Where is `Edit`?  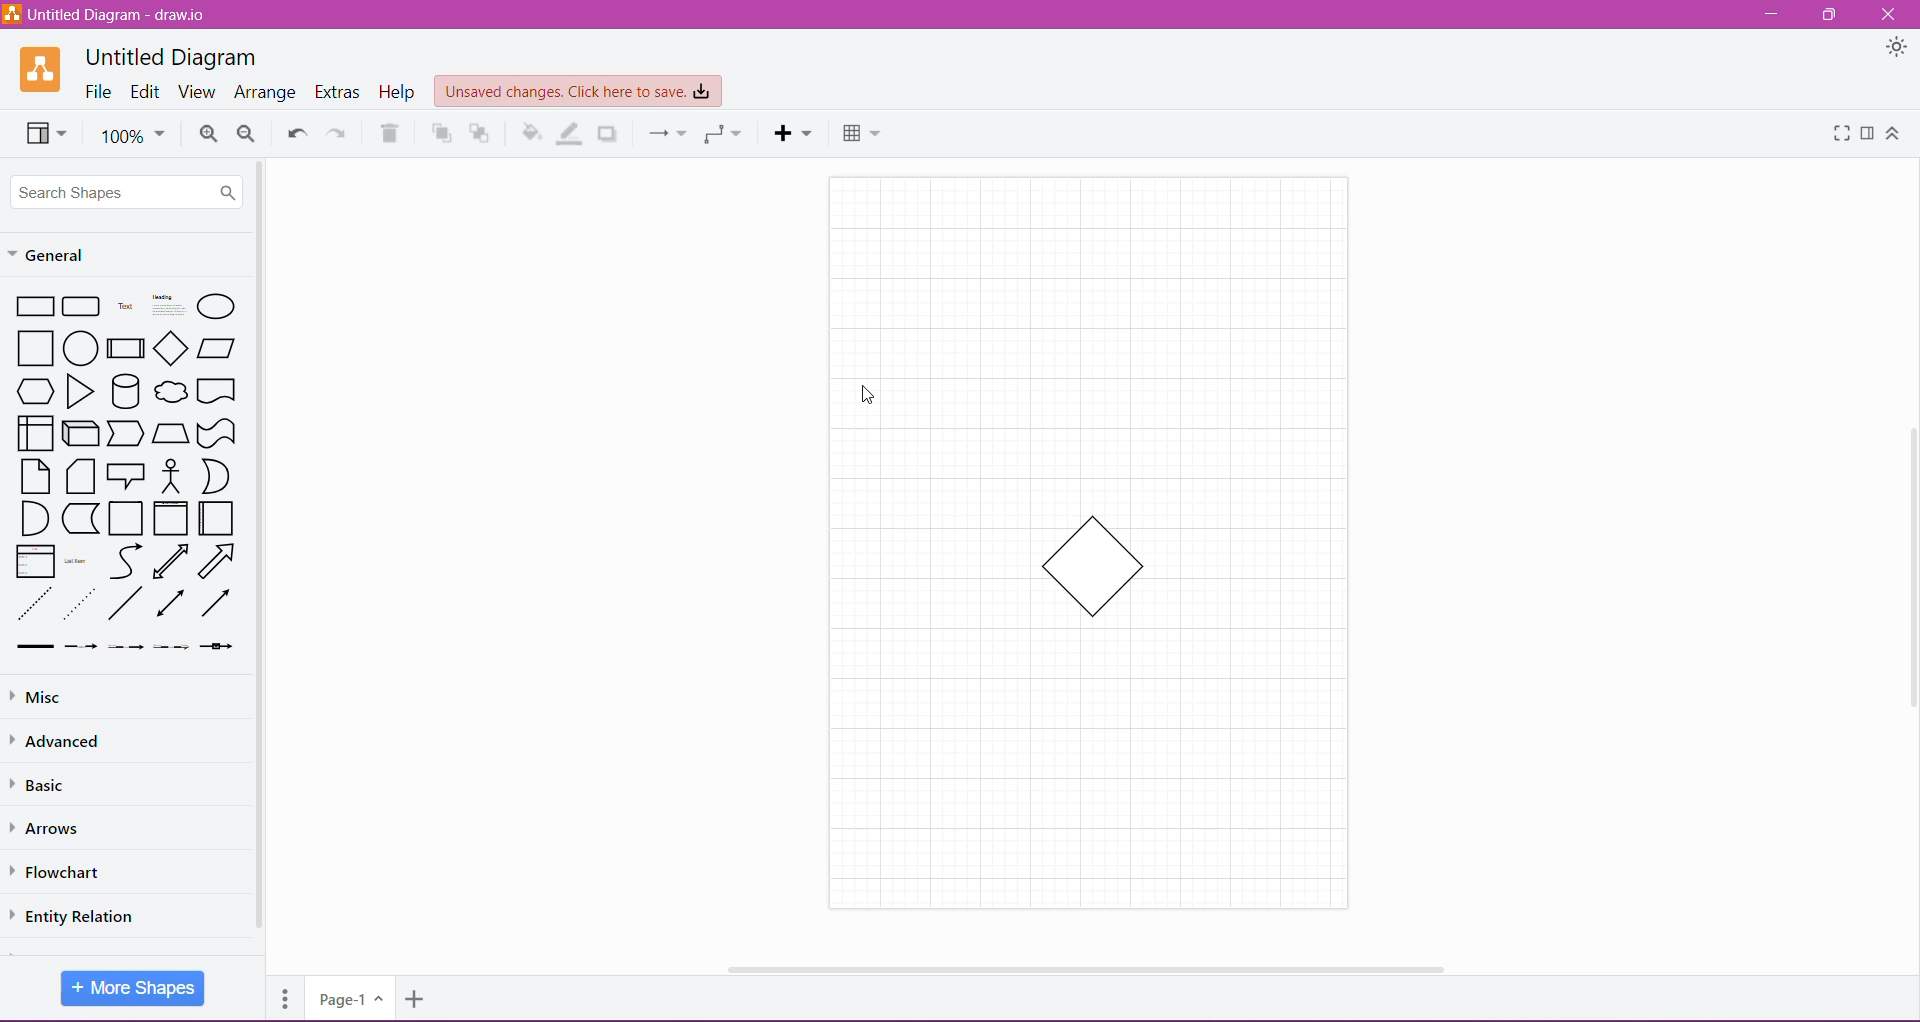 Edit is located at coordinates (148, 91).